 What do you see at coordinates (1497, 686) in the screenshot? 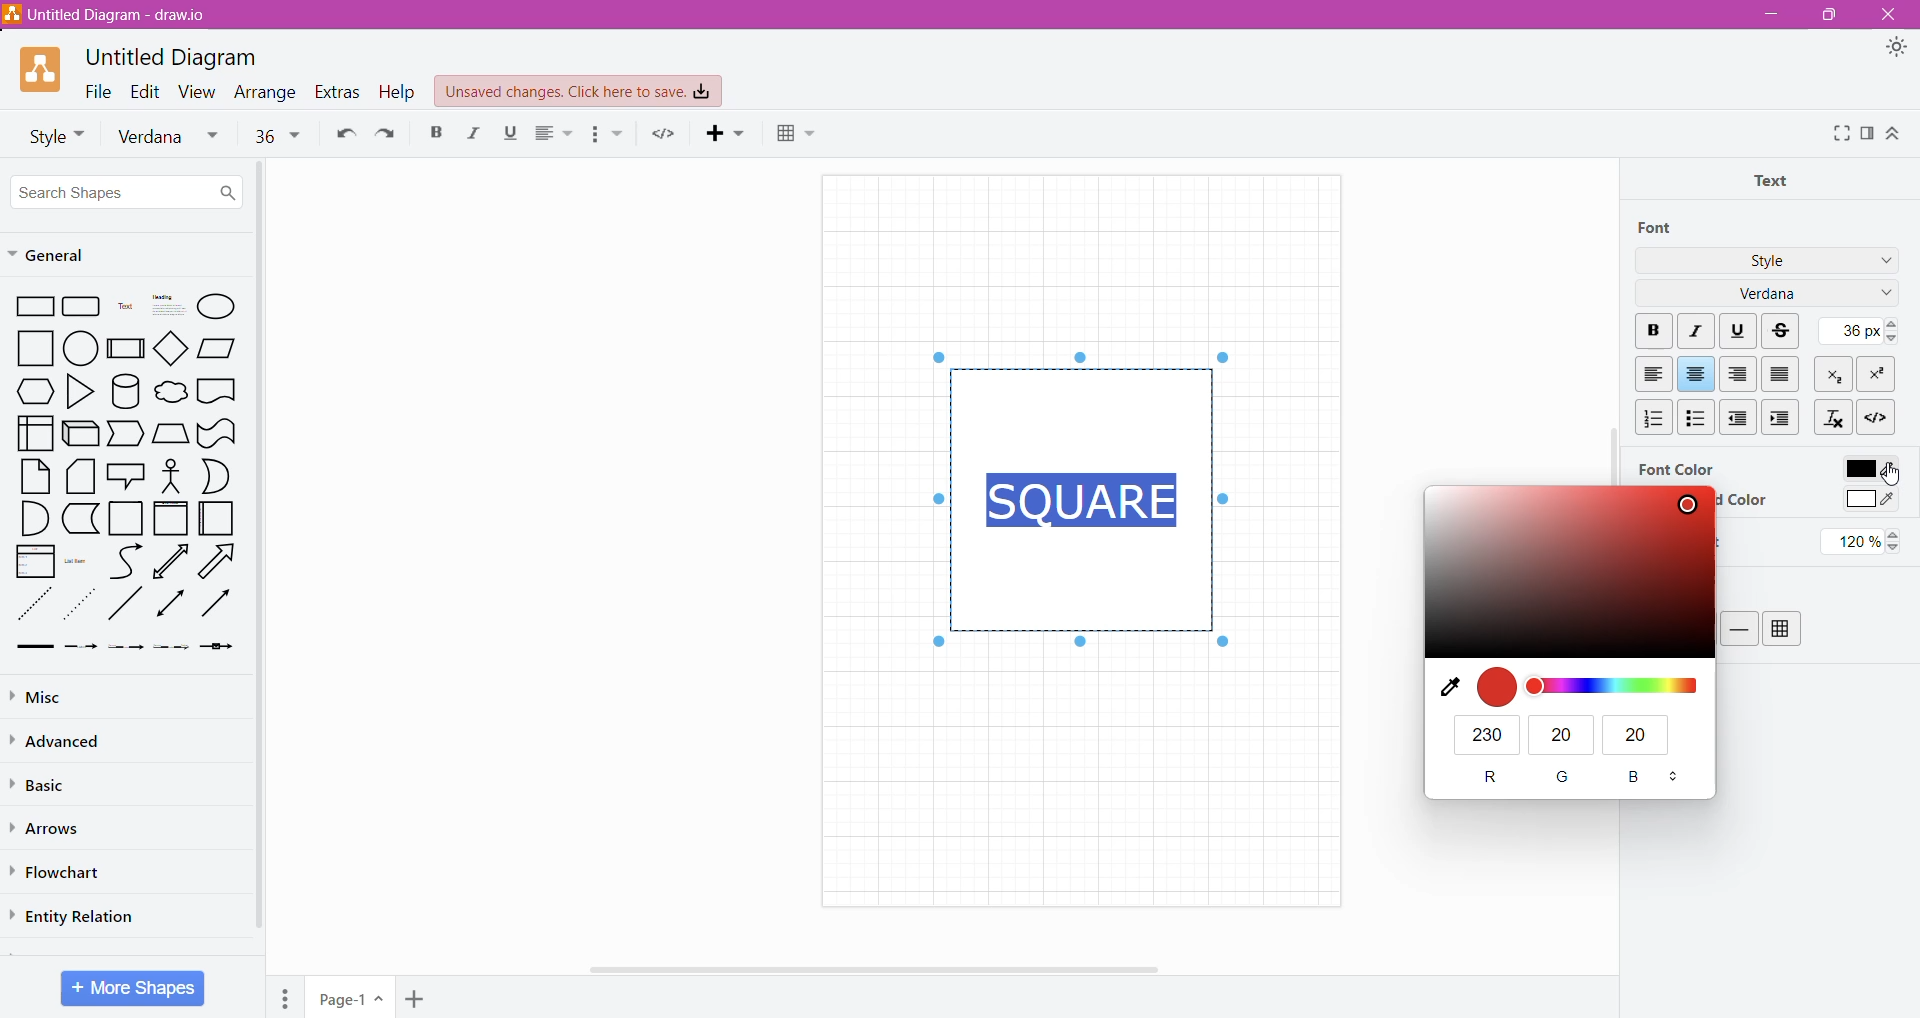
I see `red color` at bounding box center [1497, 686].